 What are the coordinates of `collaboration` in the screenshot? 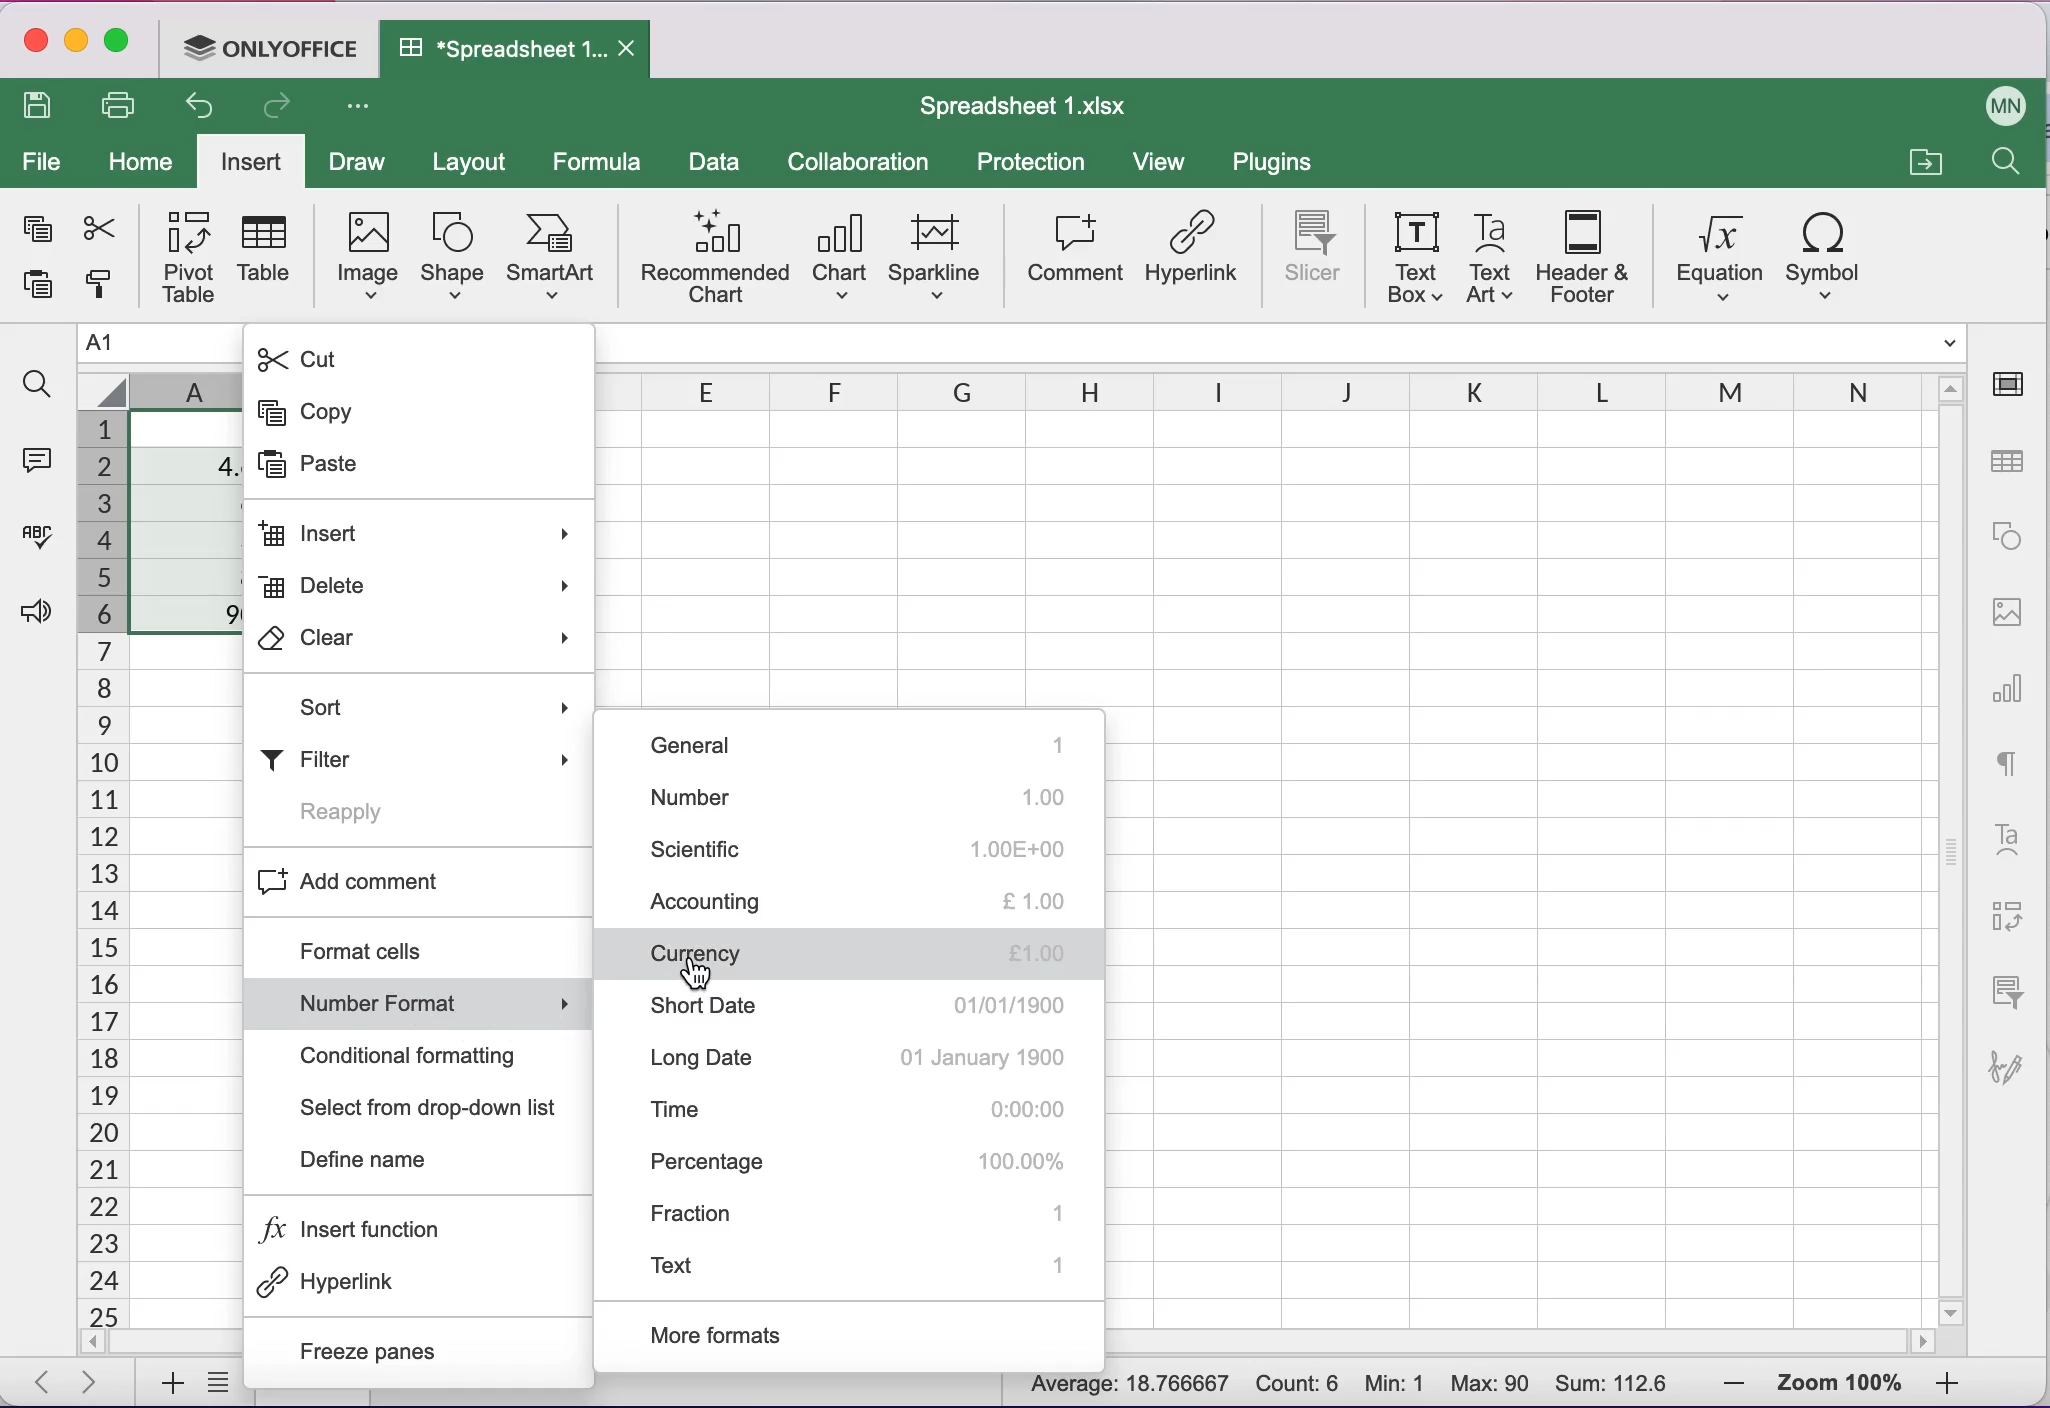 It's located at (862, 161).